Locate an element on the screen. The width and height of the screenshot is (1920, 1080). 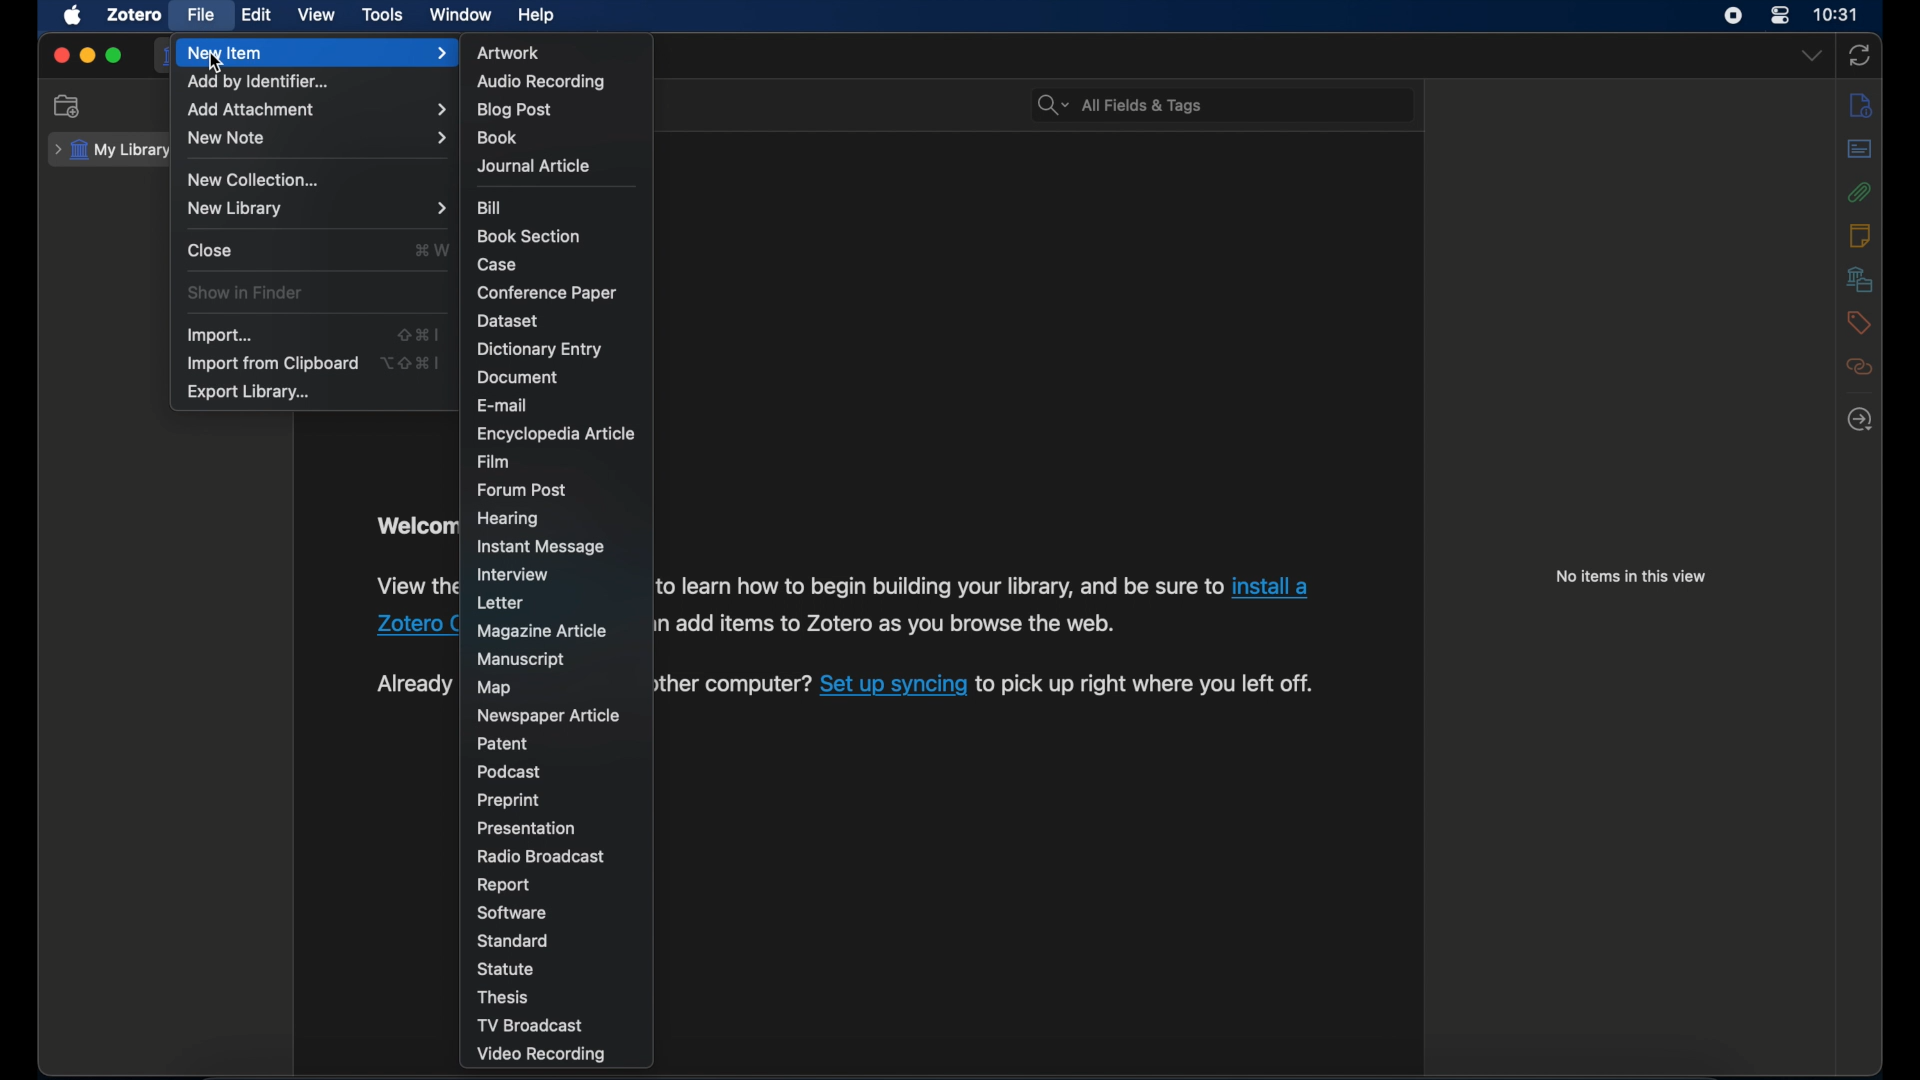
shortcut is located at coordinates (409, 362).